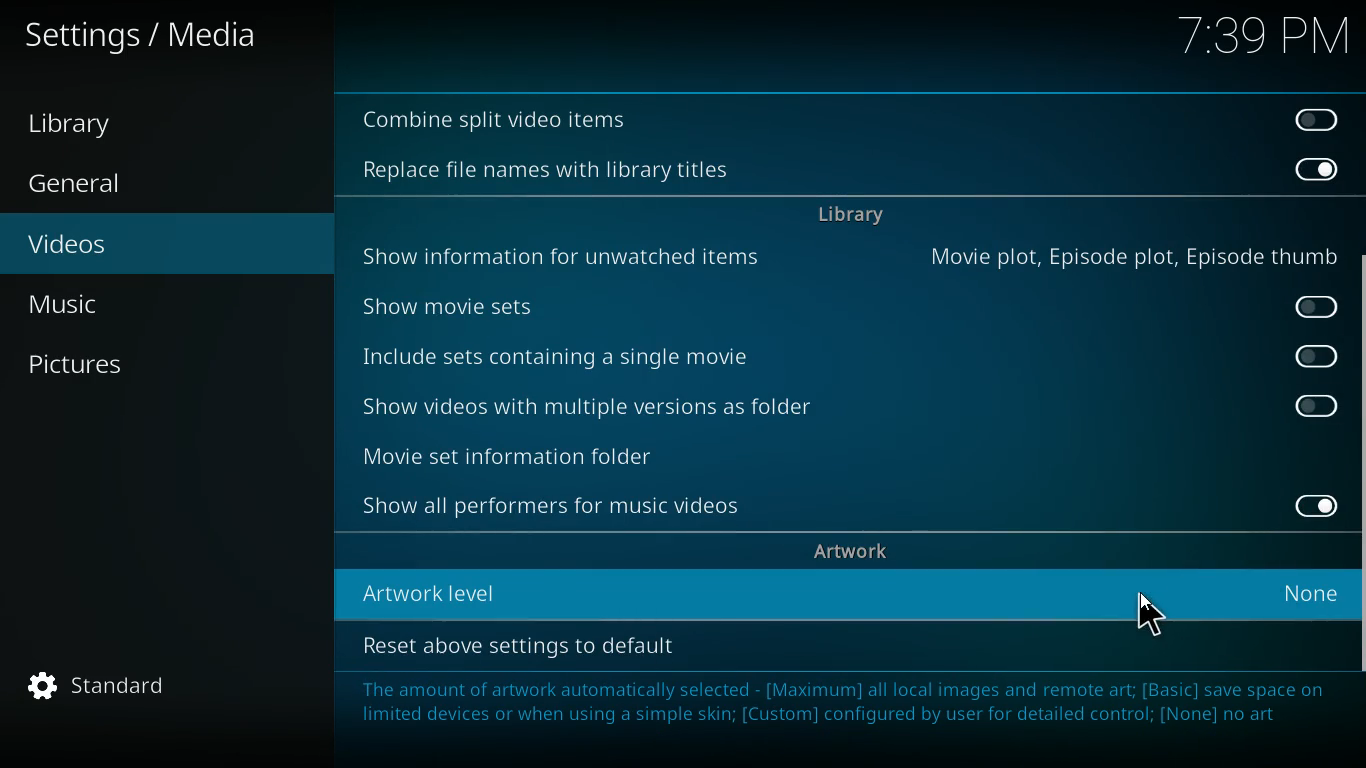 The image size is (1366, 768). What do you see at coordinates (596, 359) in the screenshot?
I see `include sets` at bounding box center [596, 359].